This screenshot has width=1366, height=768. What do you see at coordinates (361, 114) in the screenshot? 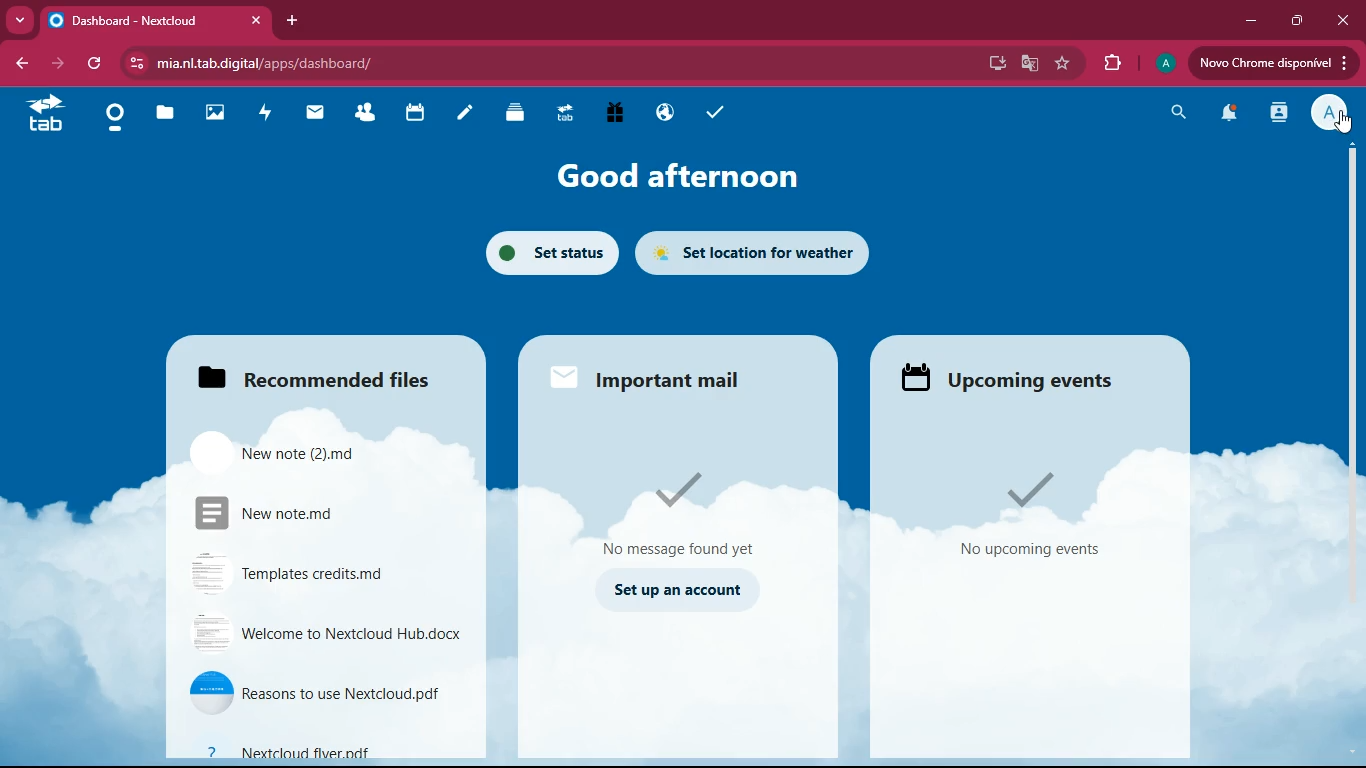
I see `friends` at bounding box center [361, 114].